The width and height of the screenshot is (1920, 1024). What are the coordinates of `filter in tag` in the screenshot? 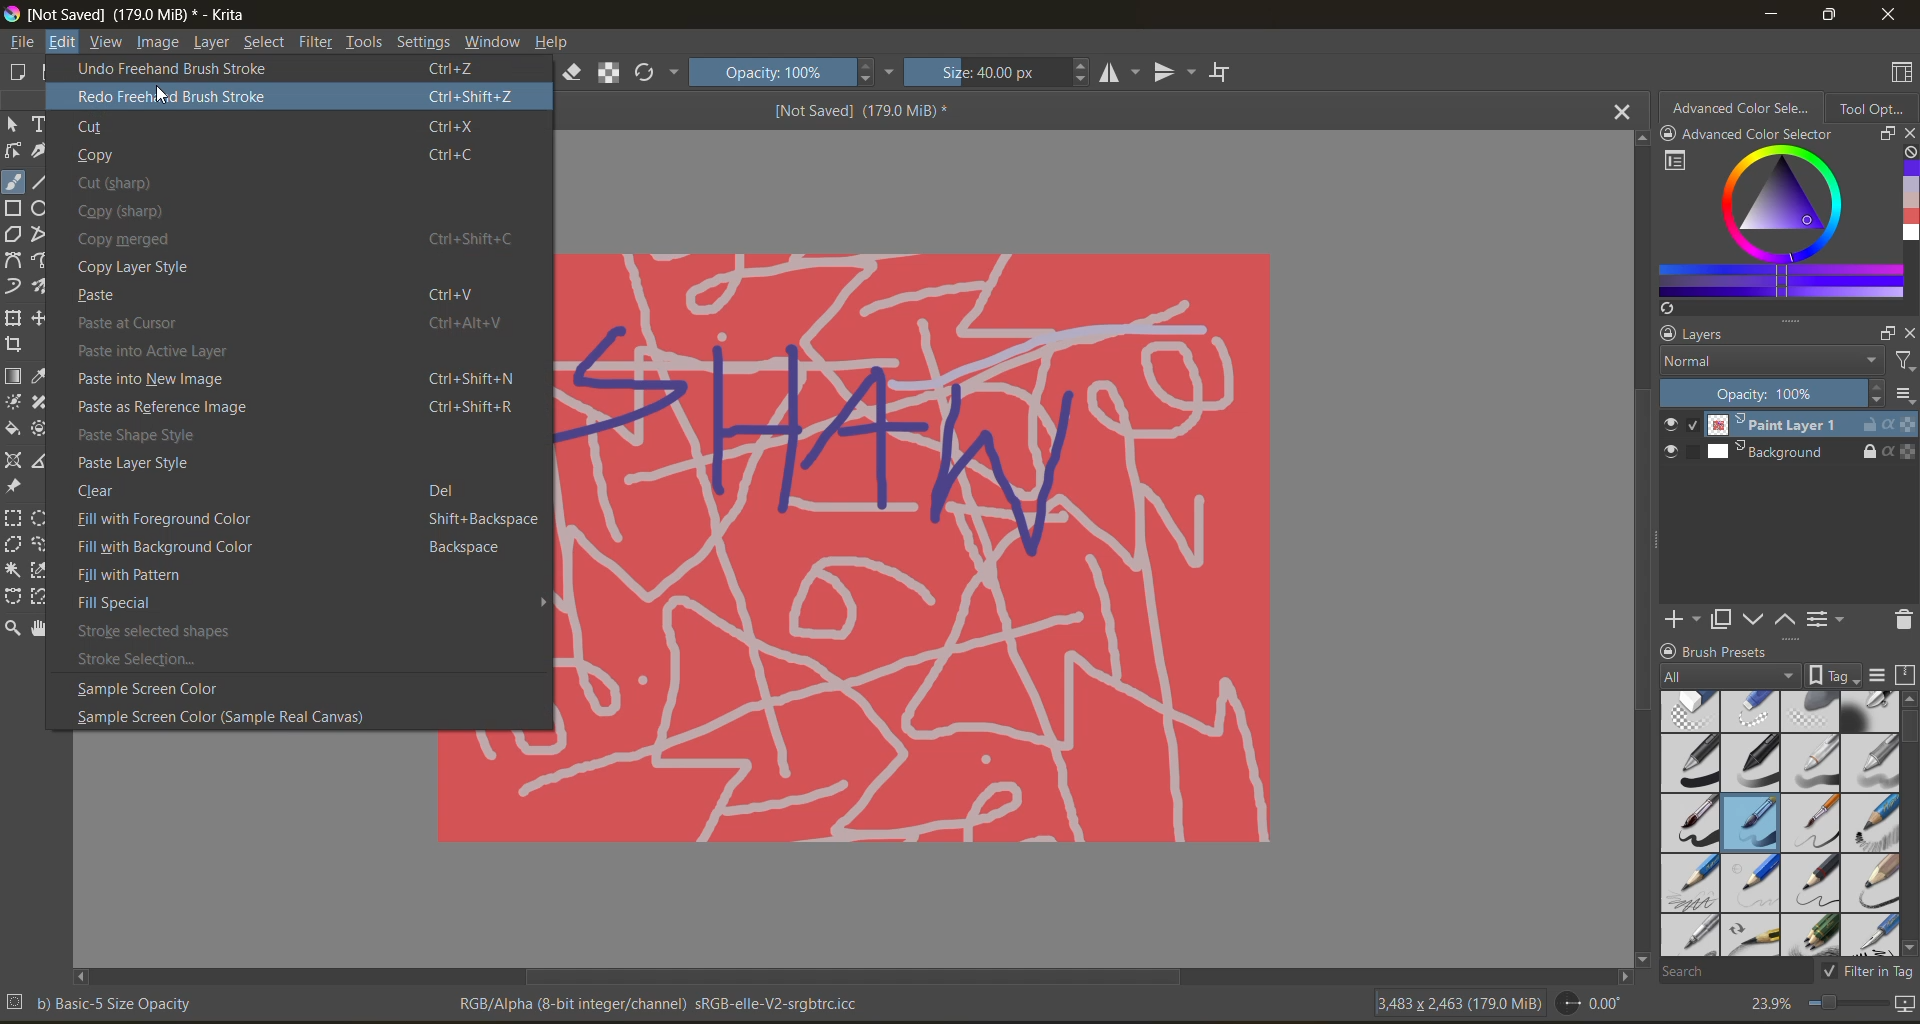 It's located at (1871, 972).